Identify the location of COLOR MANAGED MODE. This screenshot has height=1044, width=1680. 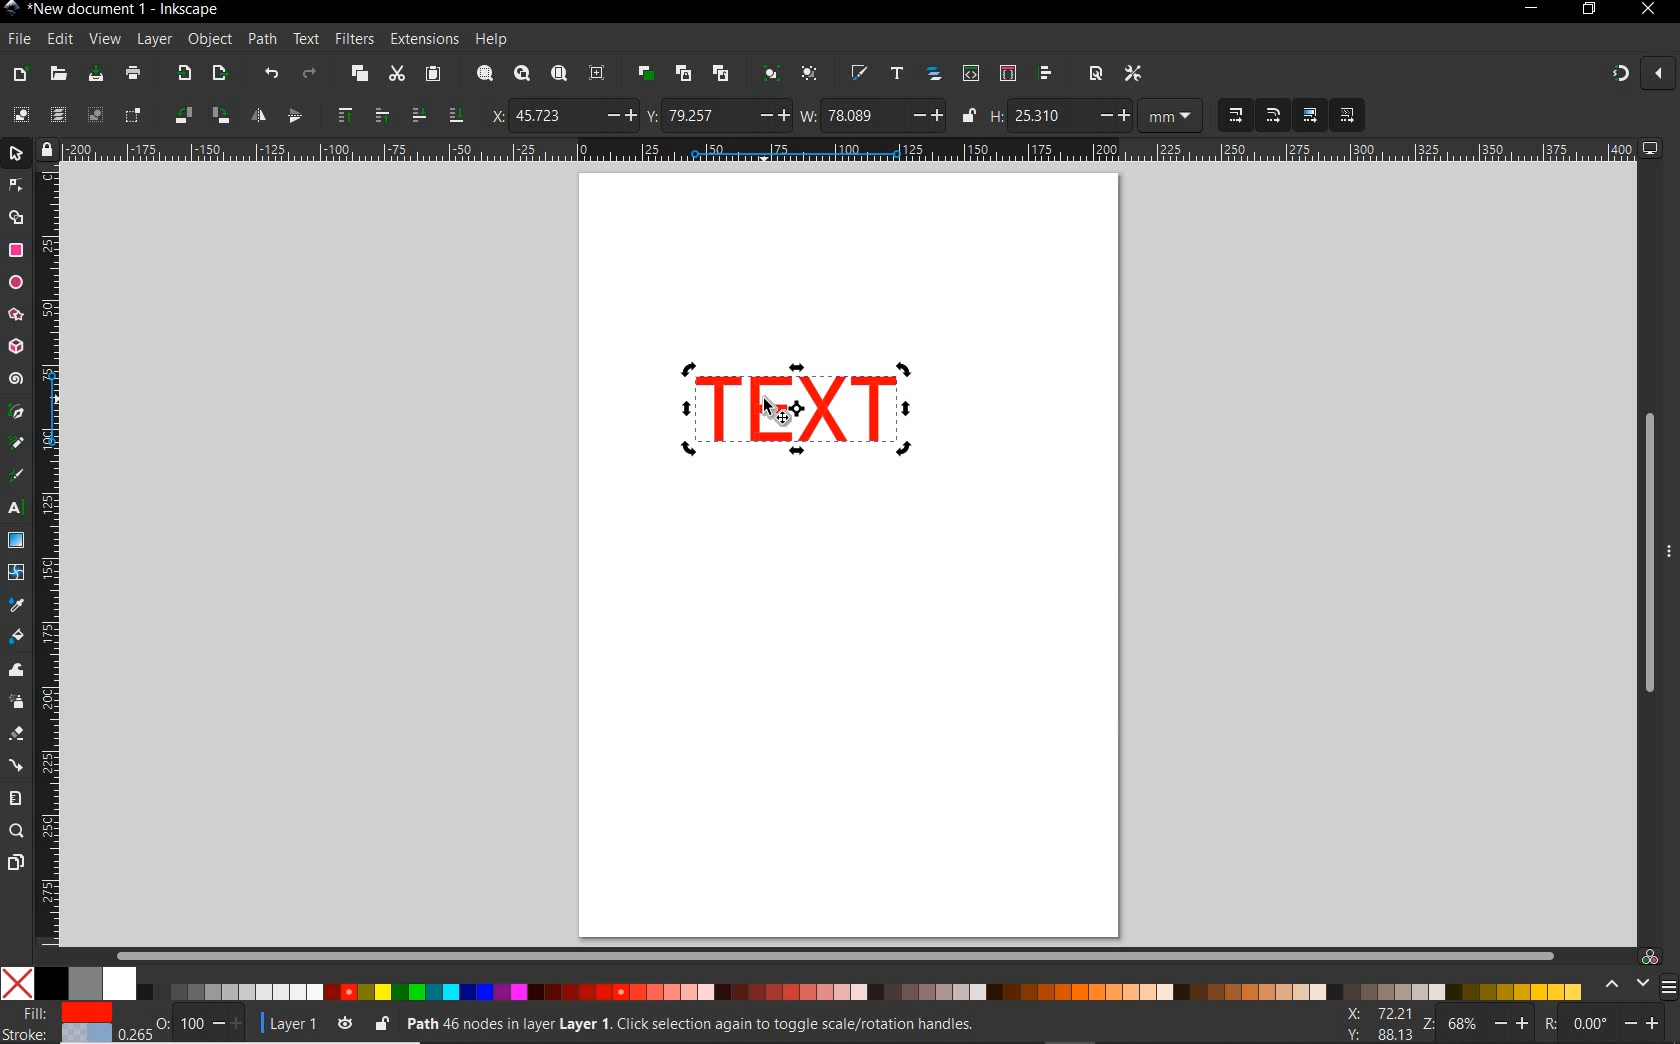
(1637, 973).